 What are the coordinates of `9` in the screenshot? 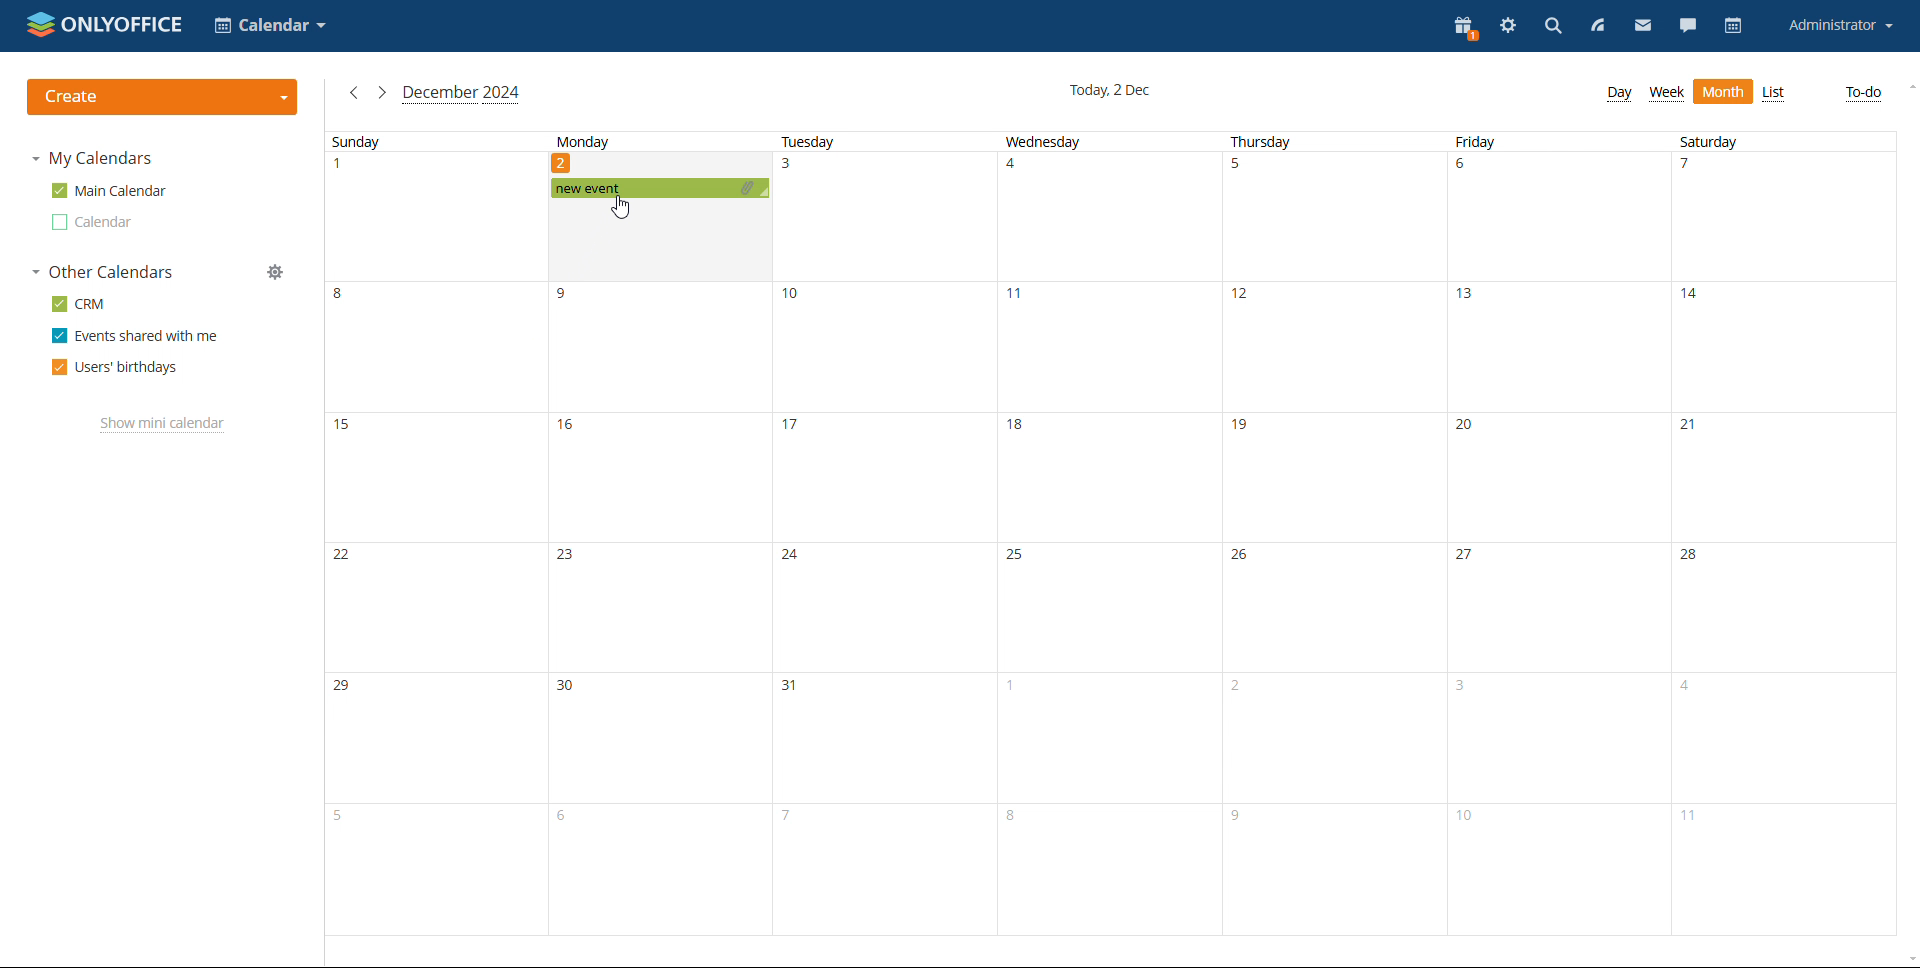 It's located at (1240, 819).